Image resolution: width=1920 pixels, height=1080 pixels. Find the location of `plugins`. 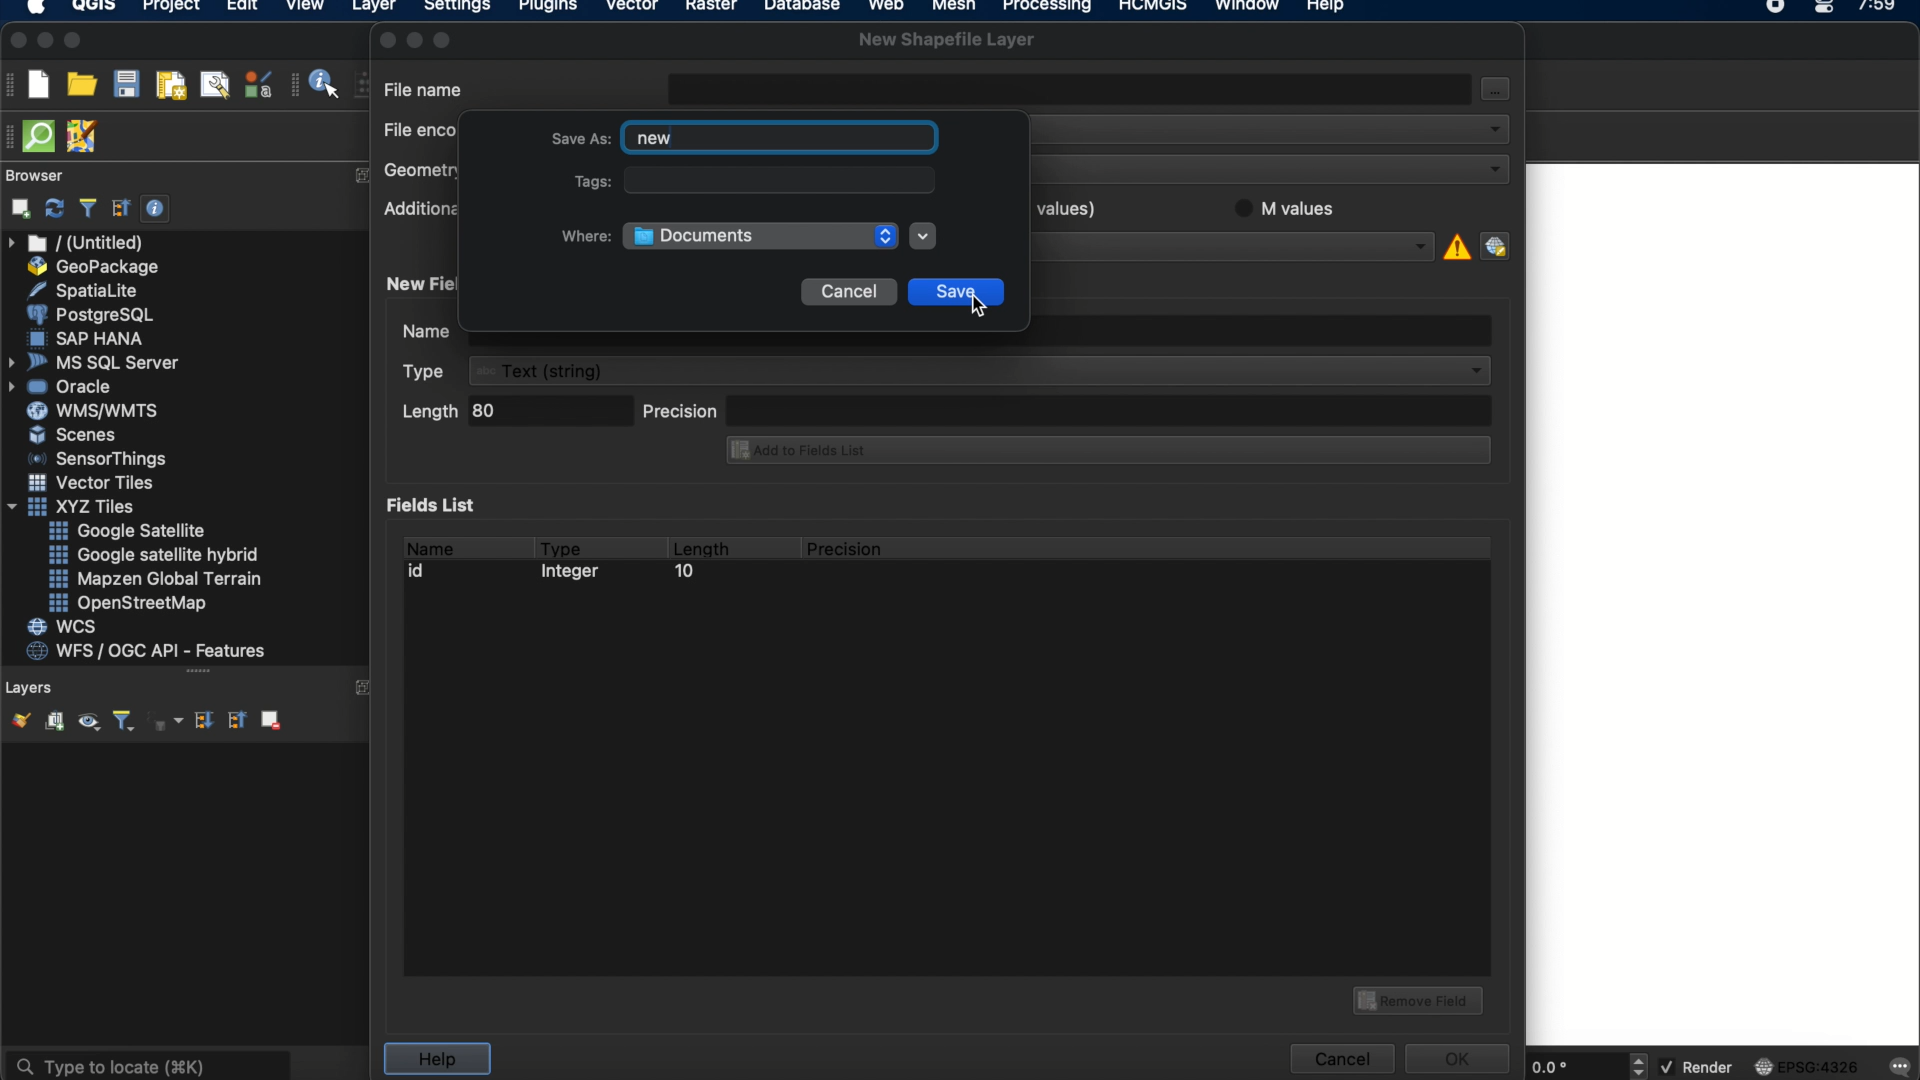

plugins is located at coordinates (548, 9).